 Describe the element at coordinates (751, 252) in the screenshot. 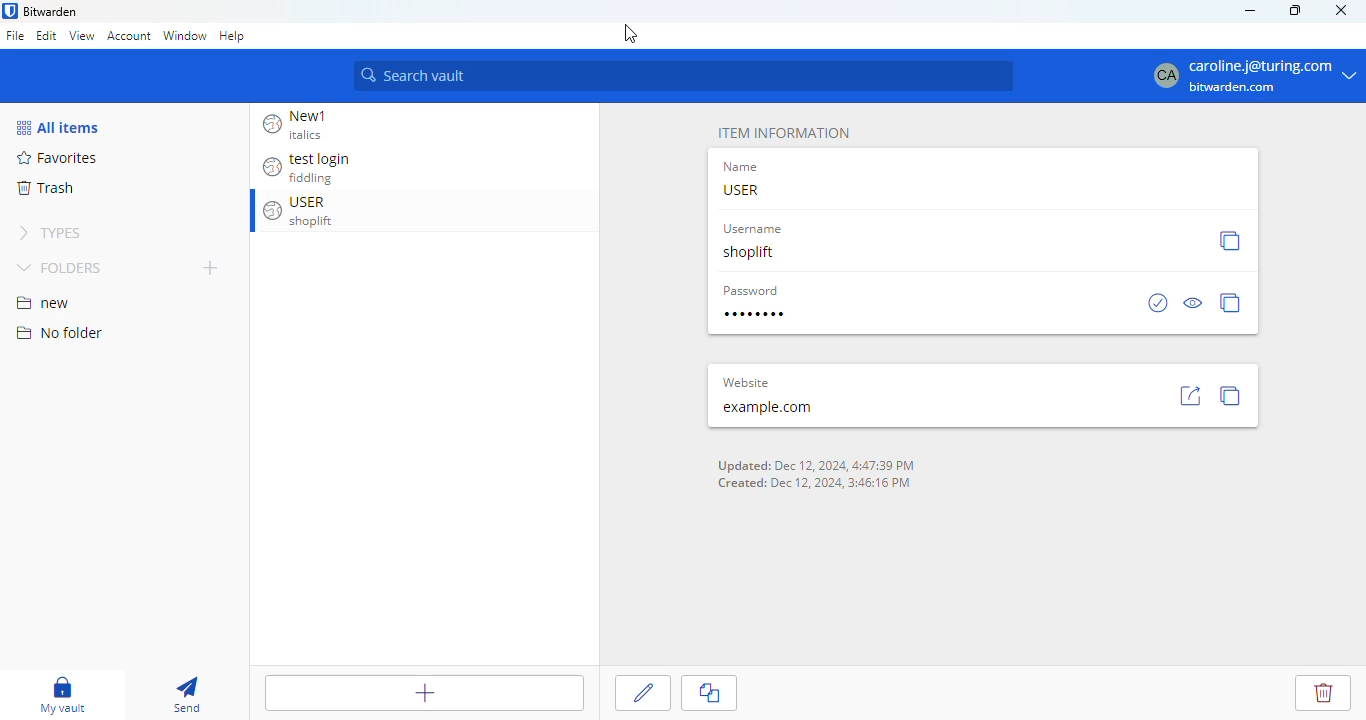

I see `shoplift` at that location.